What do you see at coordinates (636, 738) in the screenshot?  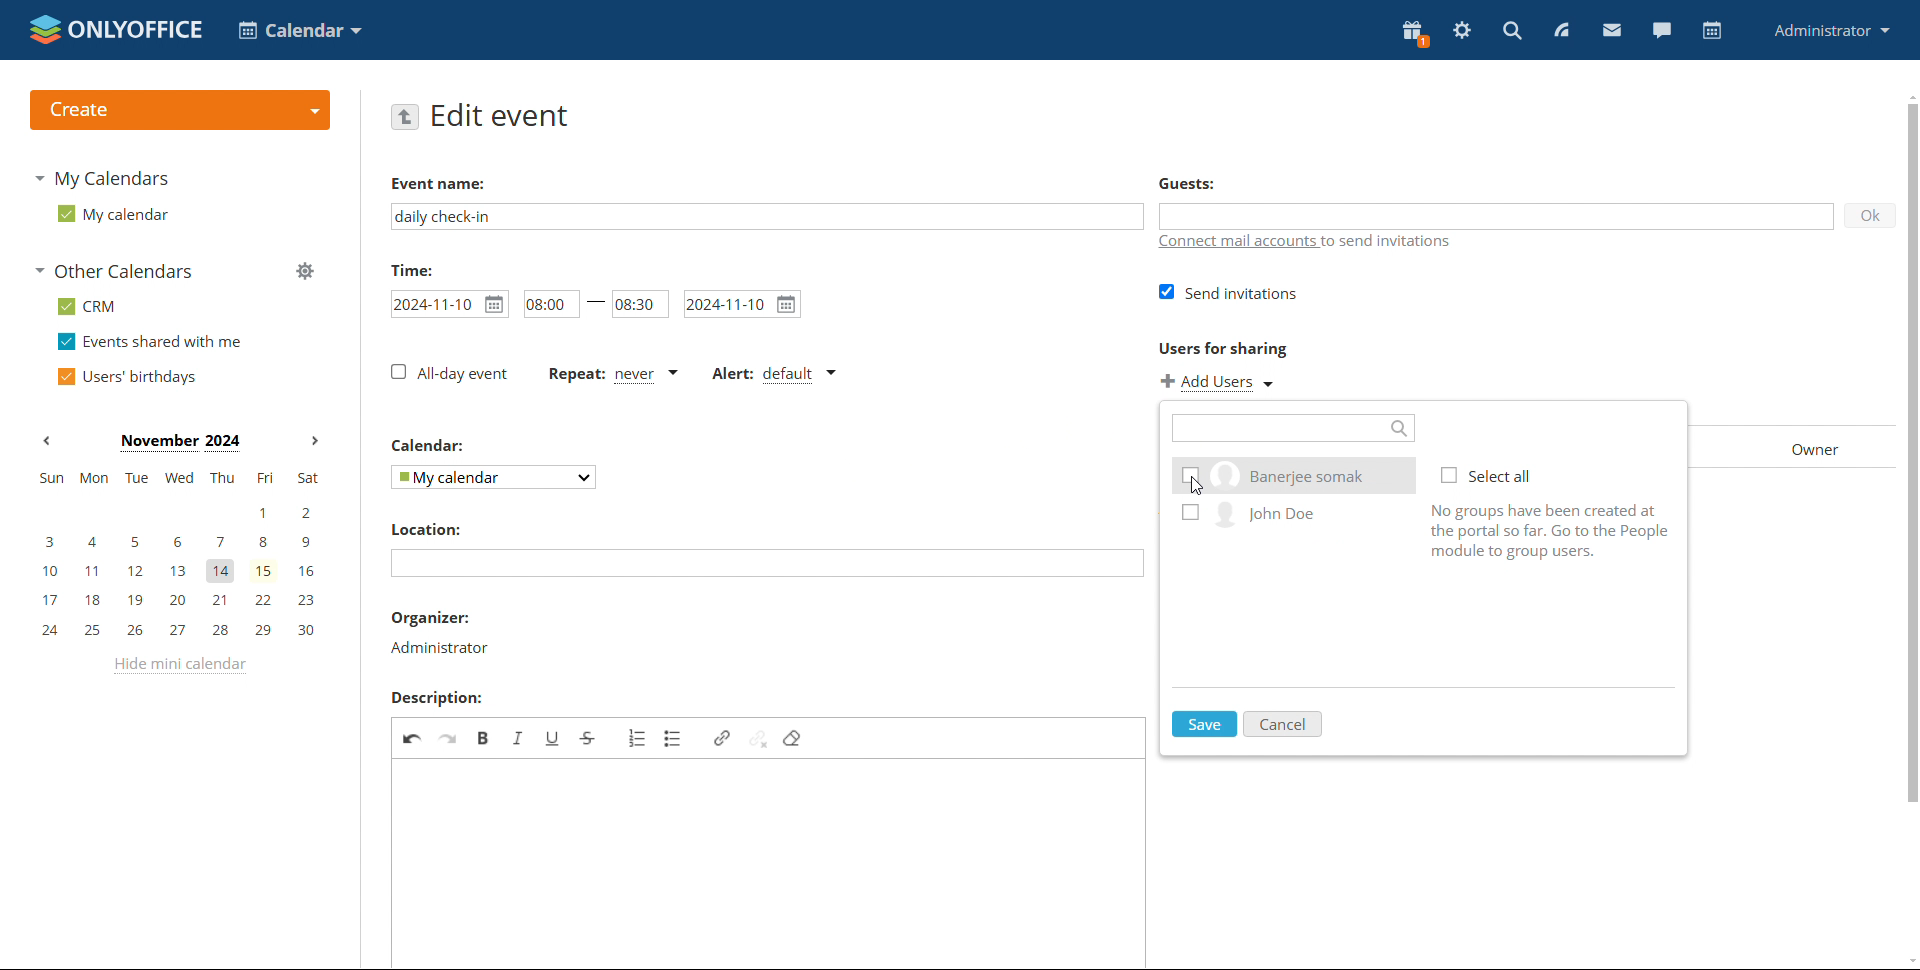 I see `insert/remove numbered list` at bounding box center [636, 738].